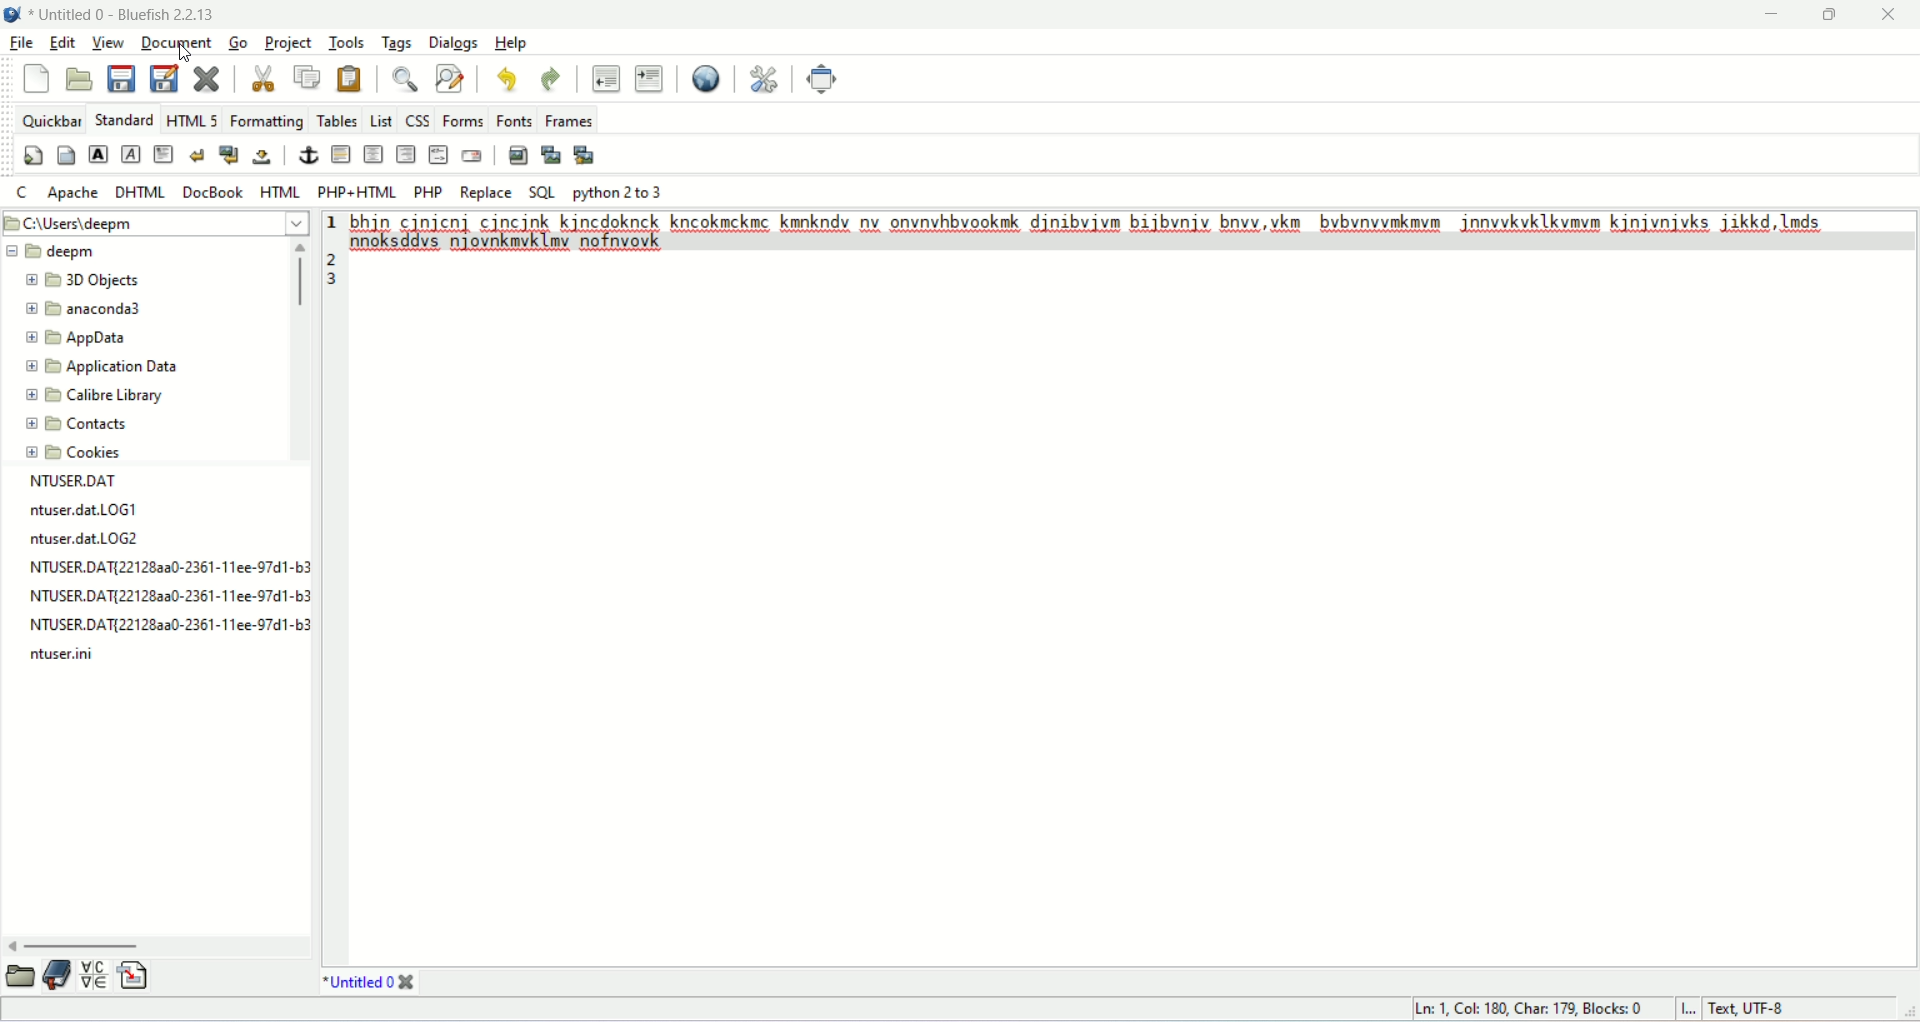 This screenshot has width=1920, height=1022. I want to click on HTML, so click(279, 193).